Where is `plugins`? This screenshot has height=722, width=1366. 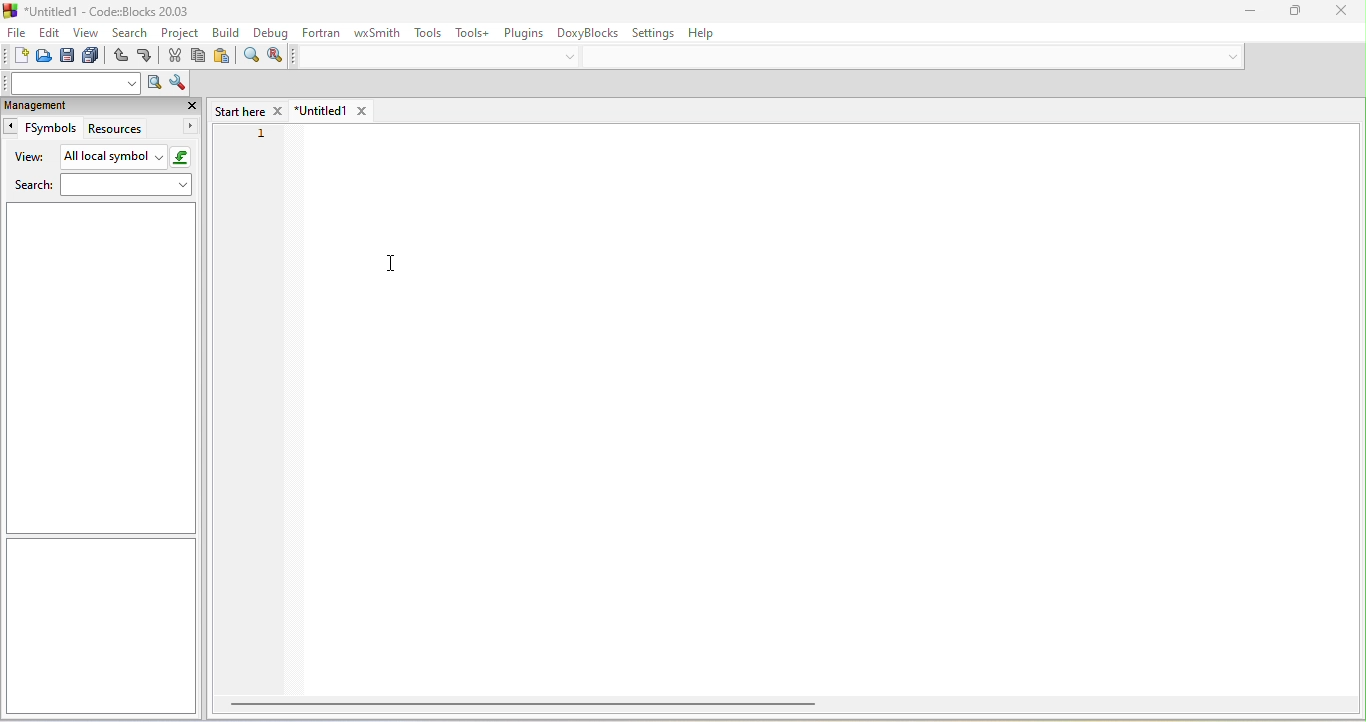 plugins is located at coordinates (527, 35).